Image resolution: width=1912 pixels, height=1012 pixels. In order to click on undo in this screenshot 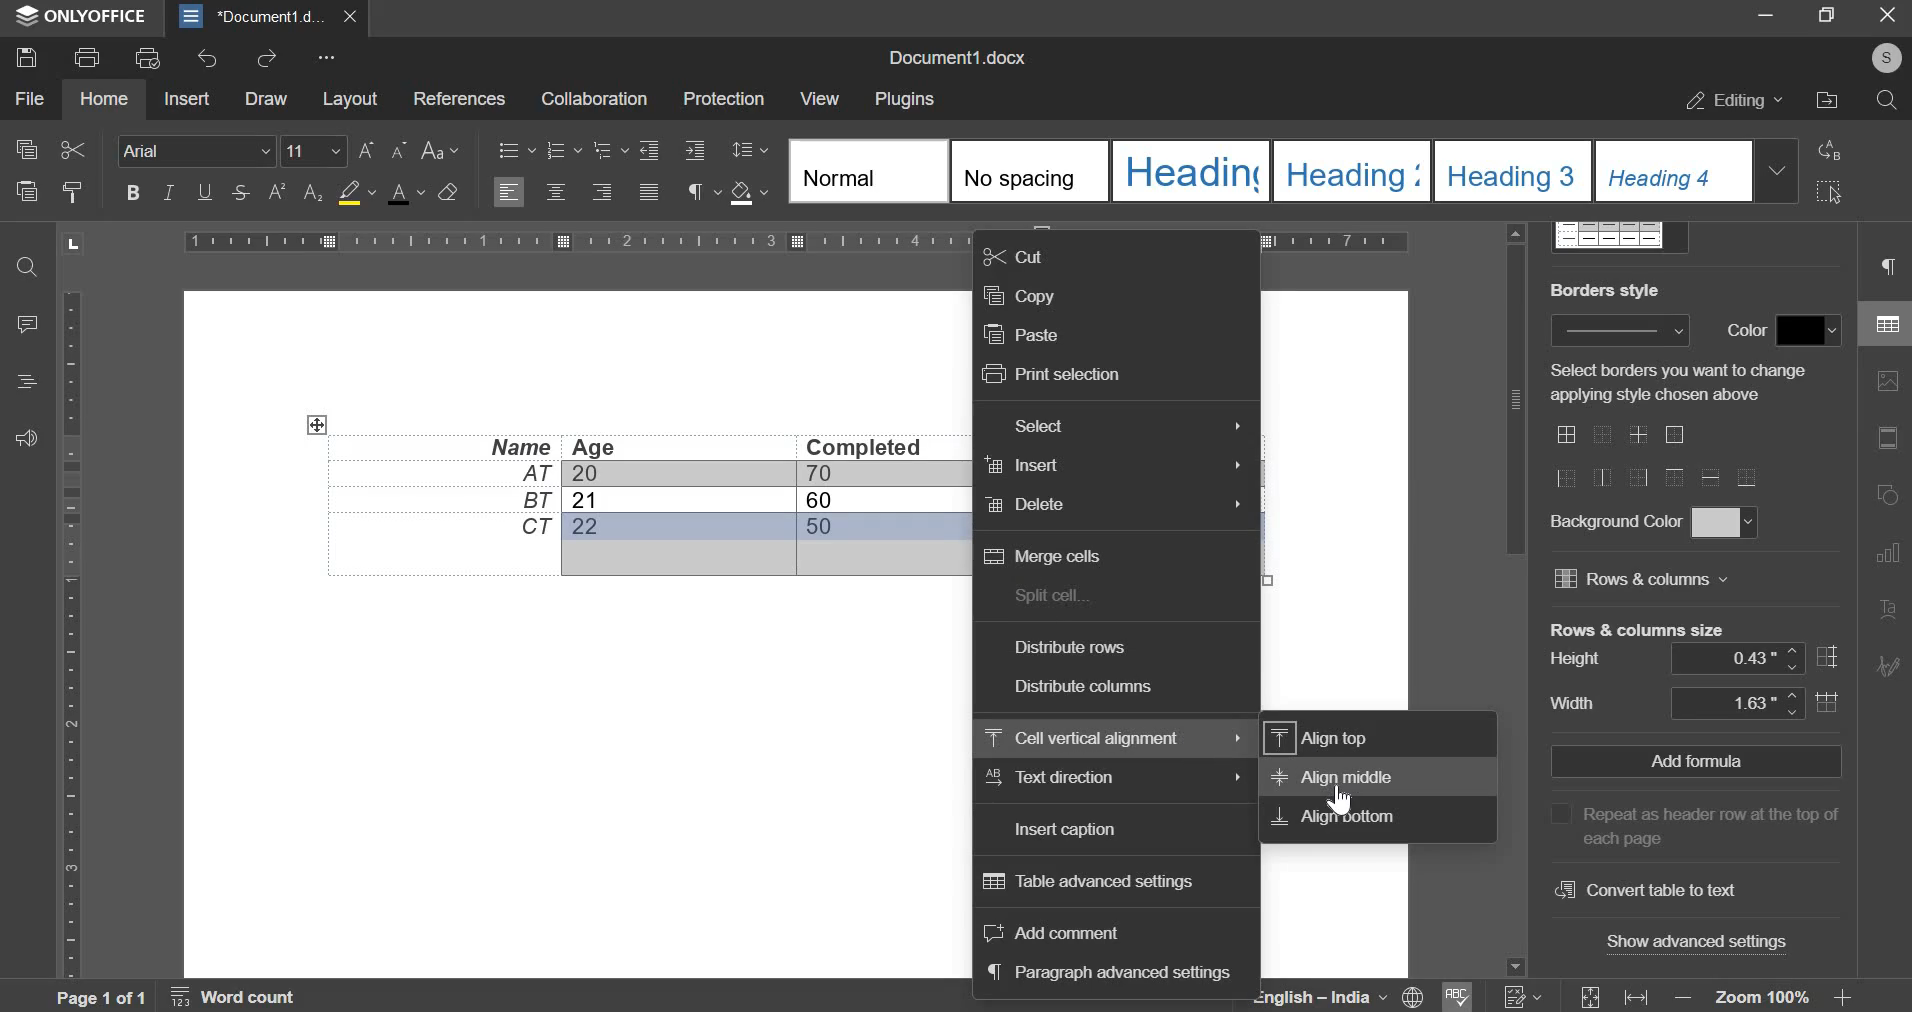, I will do `click(204, 58)`.